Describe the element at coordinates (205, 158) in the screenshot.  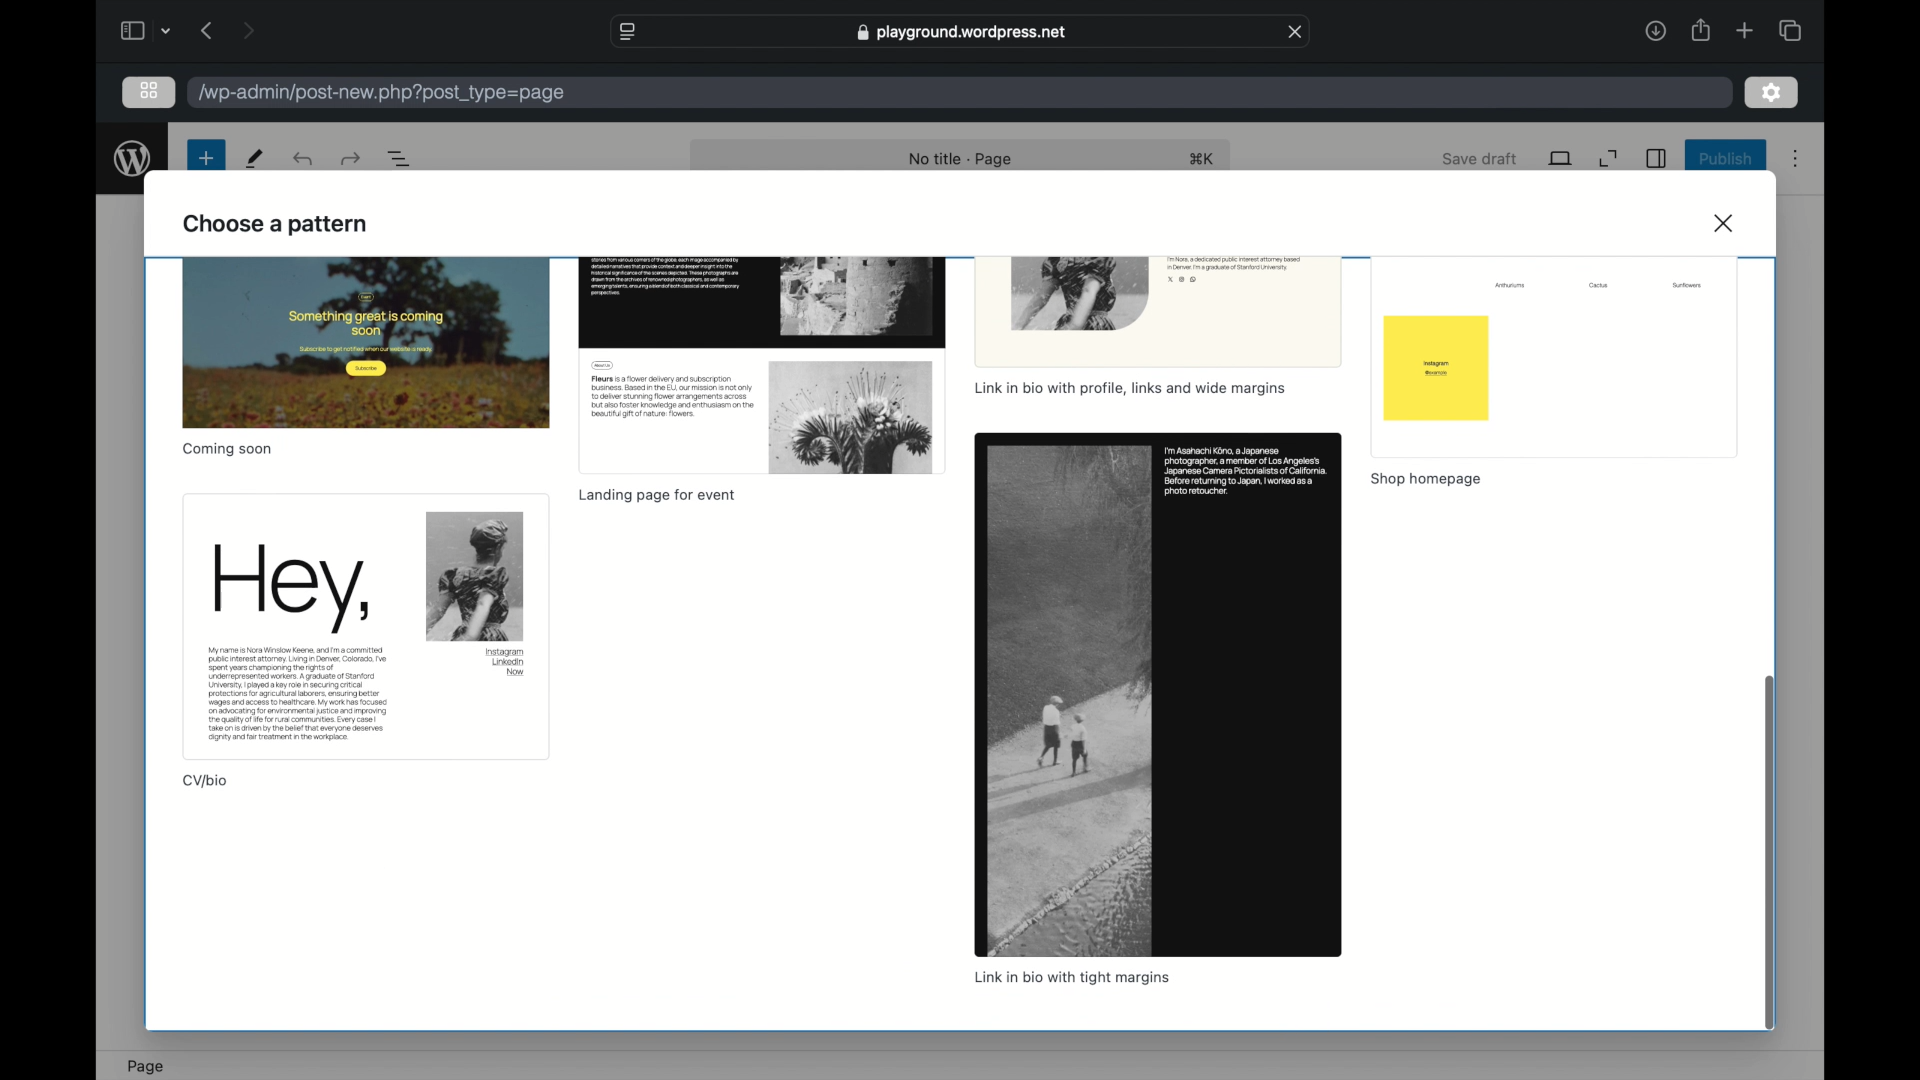
I see `new page` at that location.